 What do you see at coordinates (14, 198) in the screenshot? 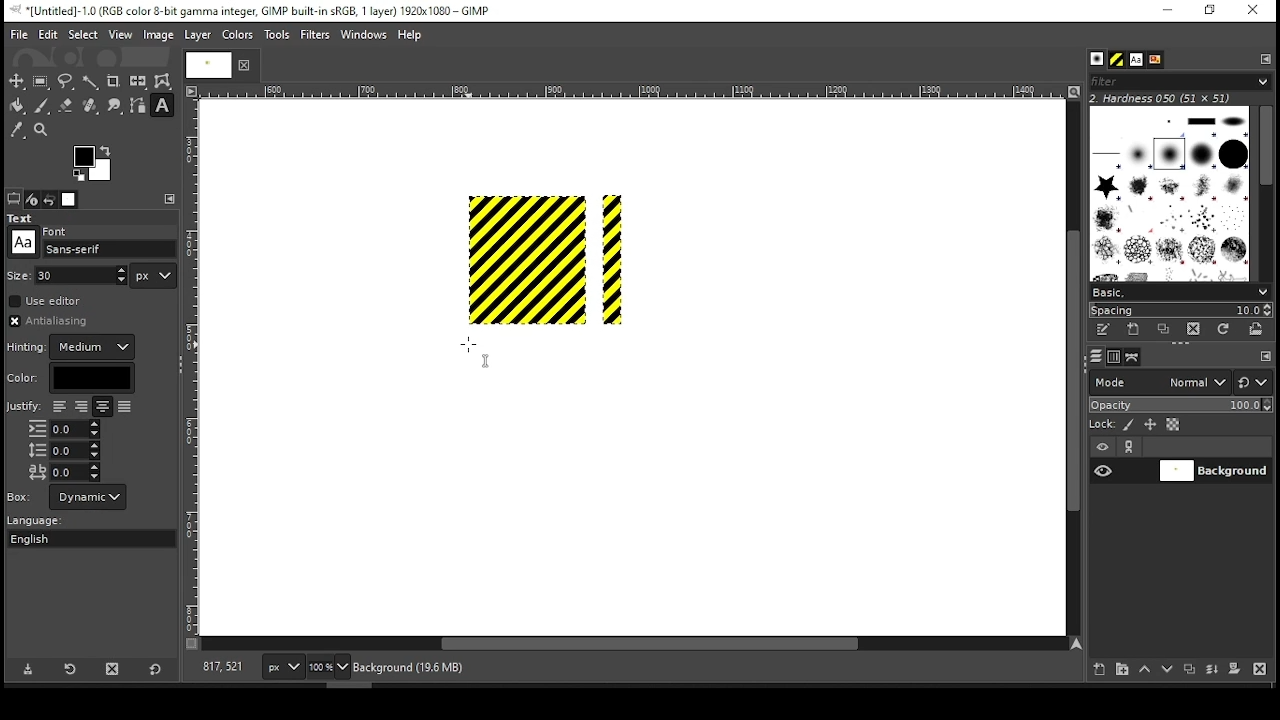
I see `tool options` at bounding box center [14, 198].